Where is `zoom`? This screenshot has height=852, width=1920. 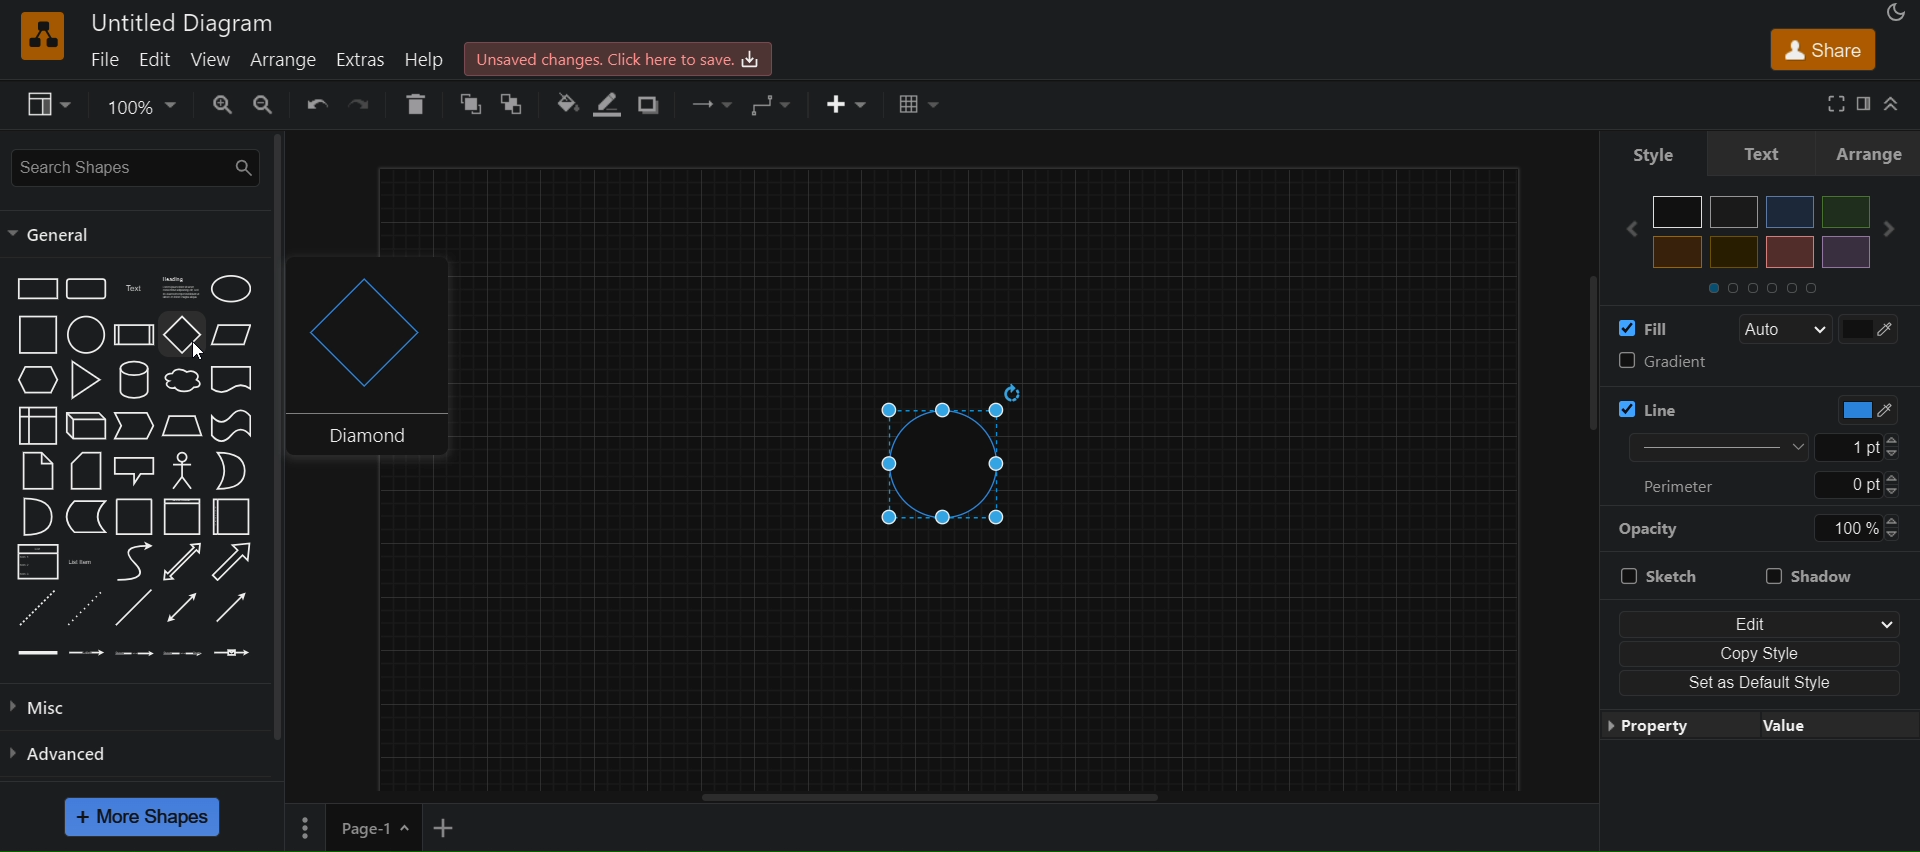
zoom is located at coordinates (144, 104).